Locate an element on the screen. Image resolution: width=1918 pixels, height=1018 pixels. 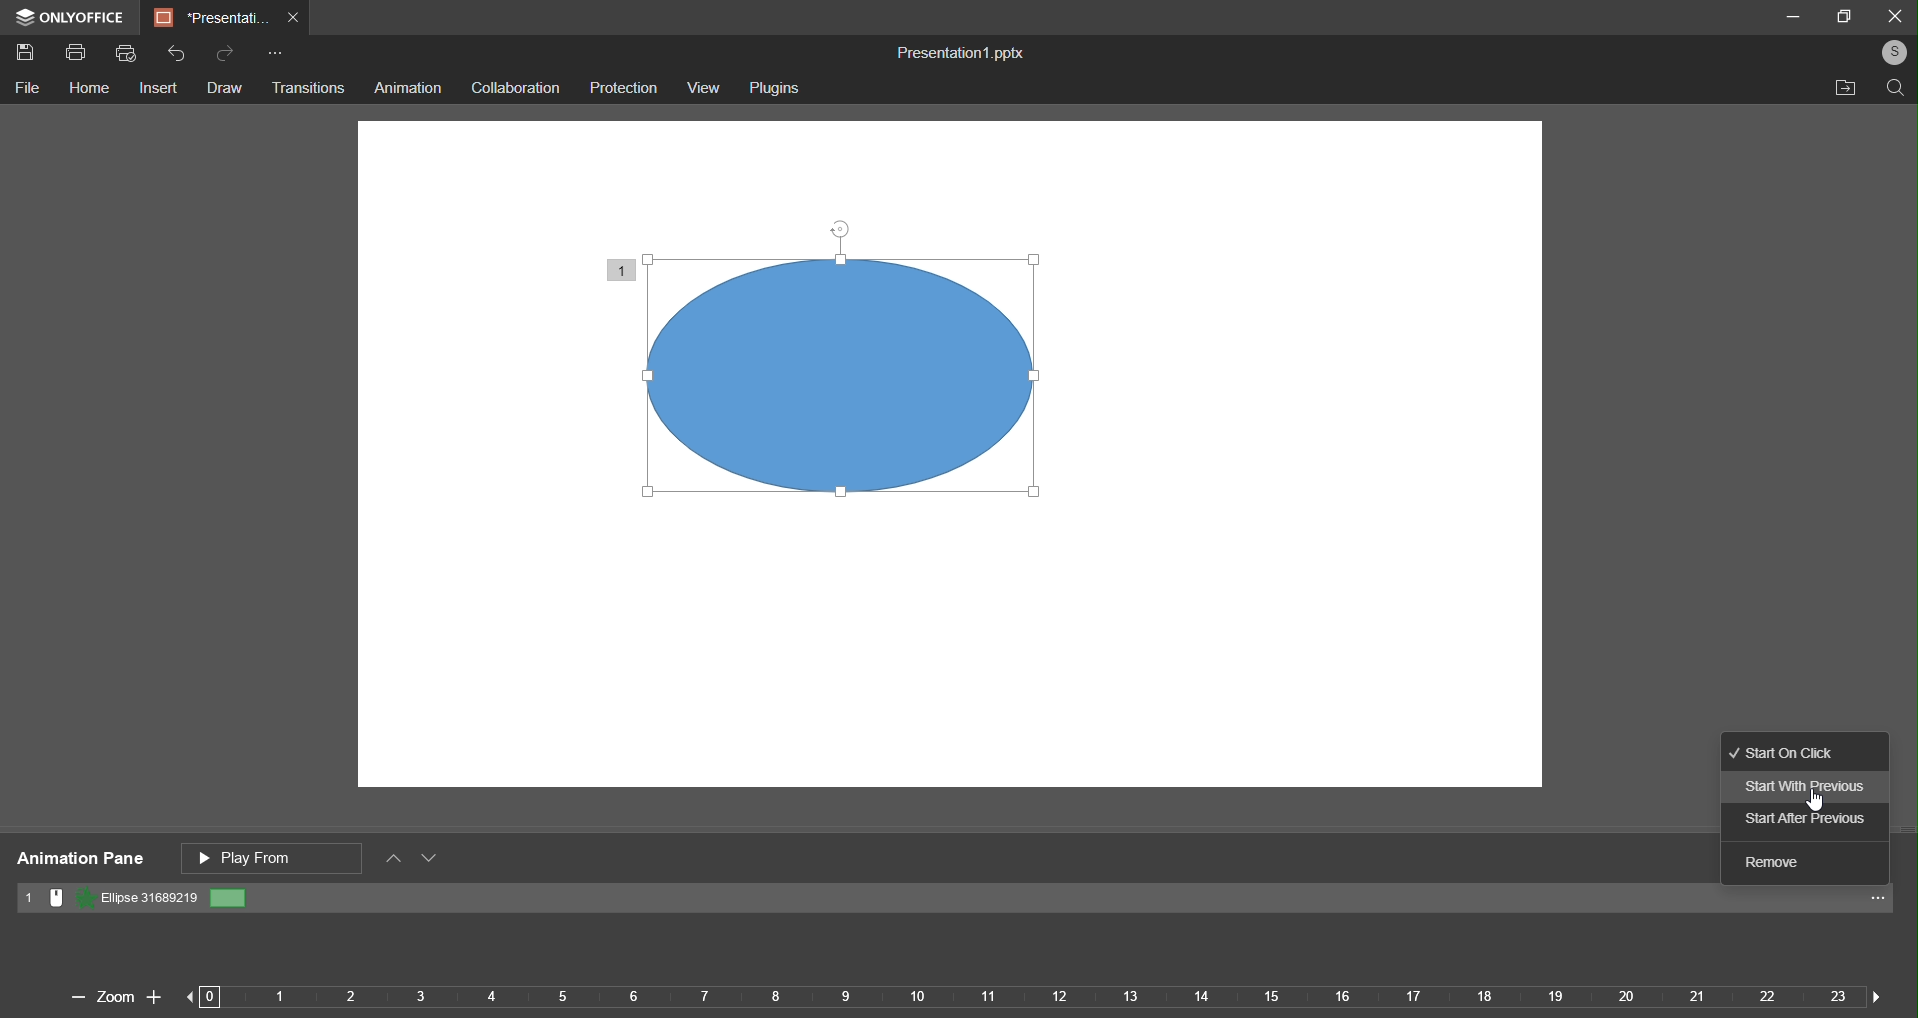
play all is located at coordinates (274, 856).